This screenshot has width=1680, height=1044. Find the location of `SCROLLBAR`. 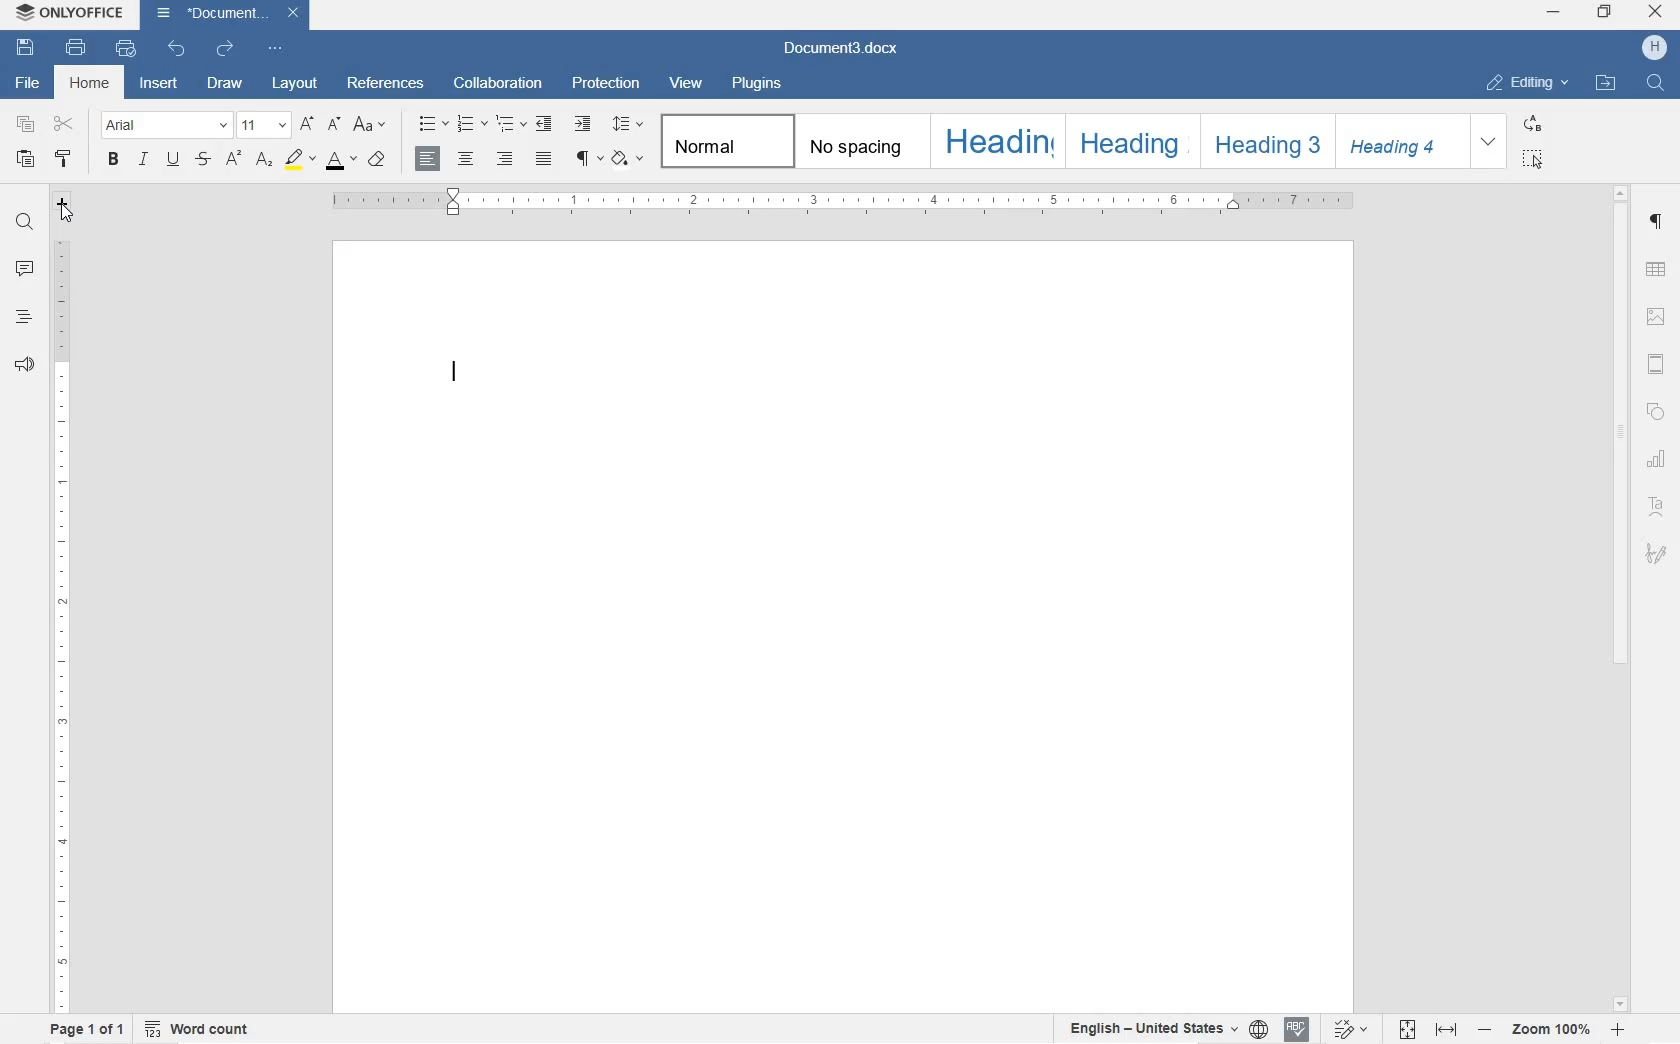

SCROLLBAR is located at coordinates (1624, 598).